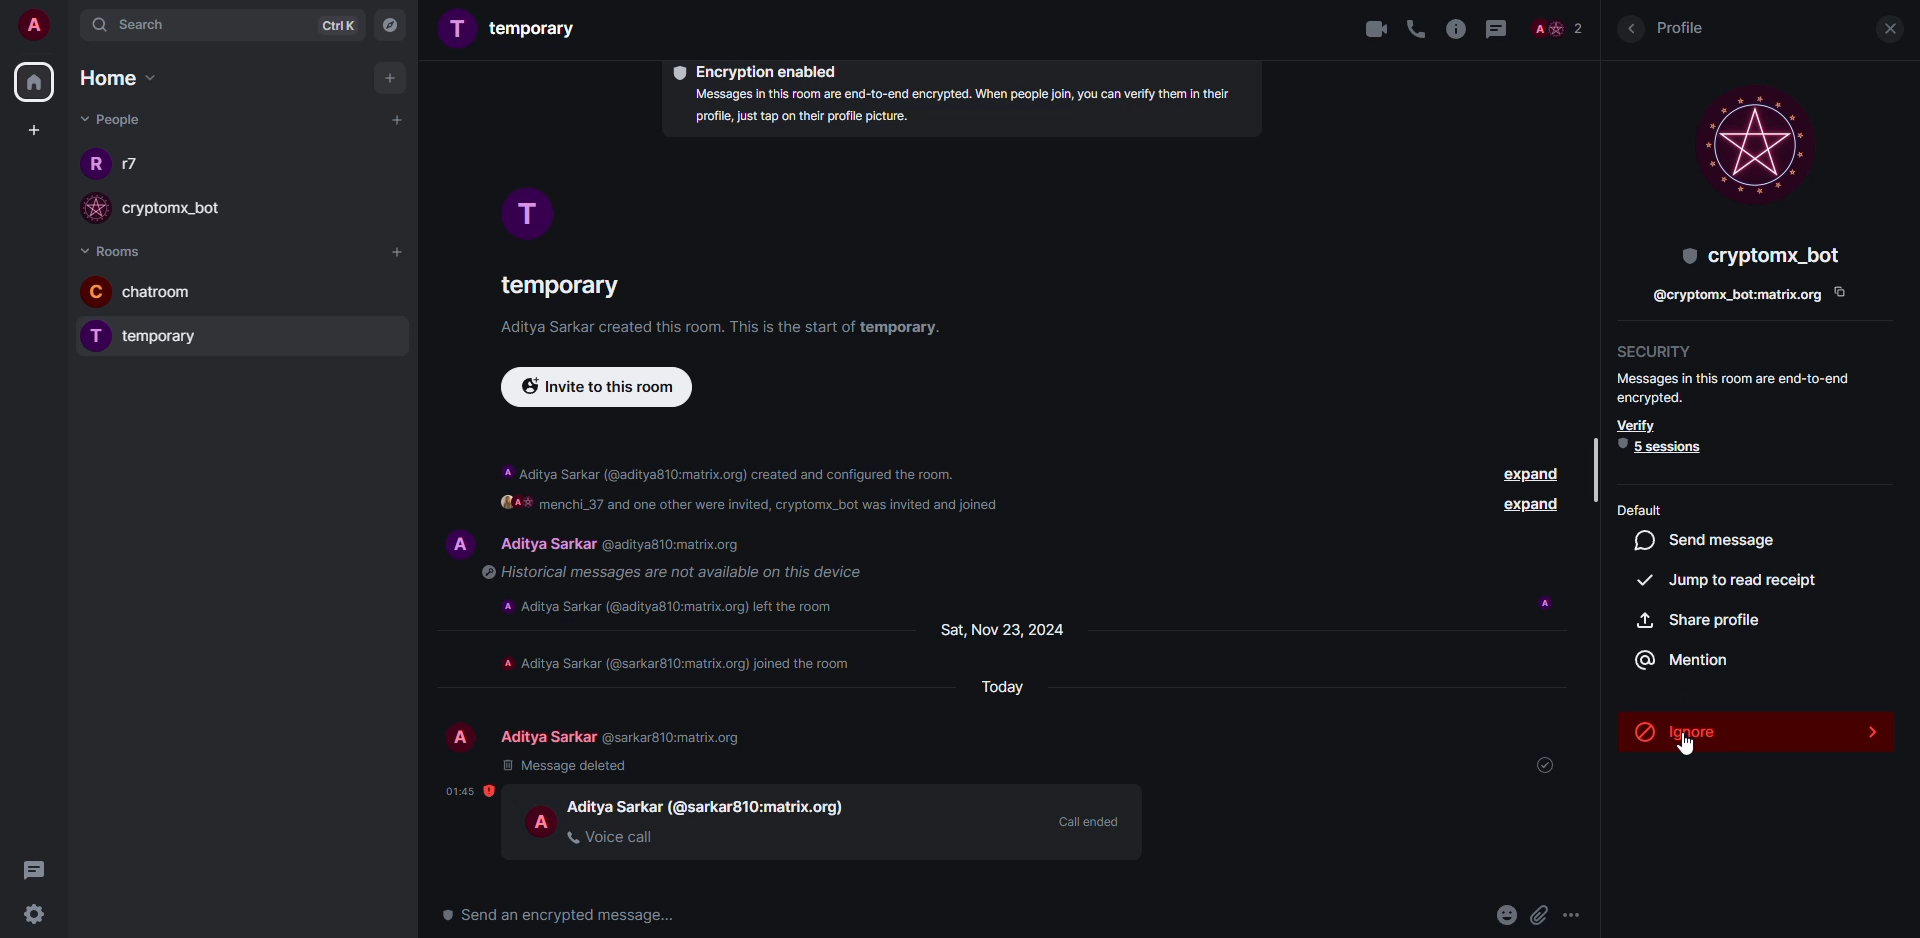 The height and width of the screenshot is (938, 1920). Describe the element at coordinates (1701, 731) in the screenshot. I see `ignore` at that location.